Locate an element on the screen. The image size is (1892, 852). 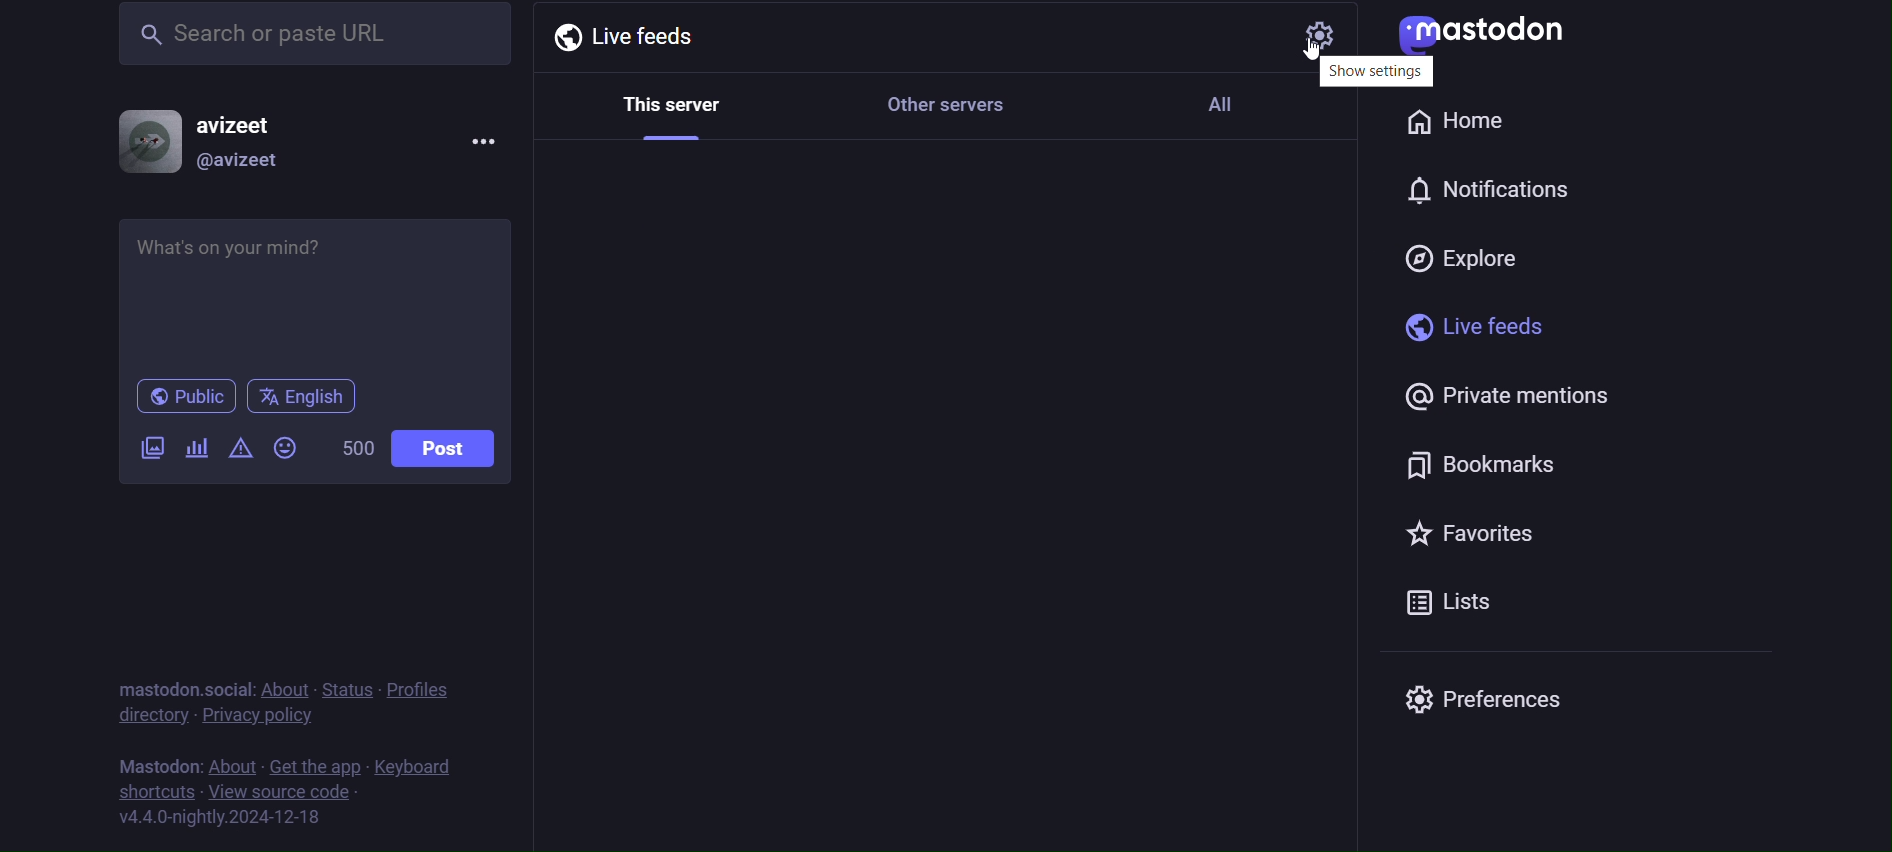
home is located at coordinates (1453, 124).